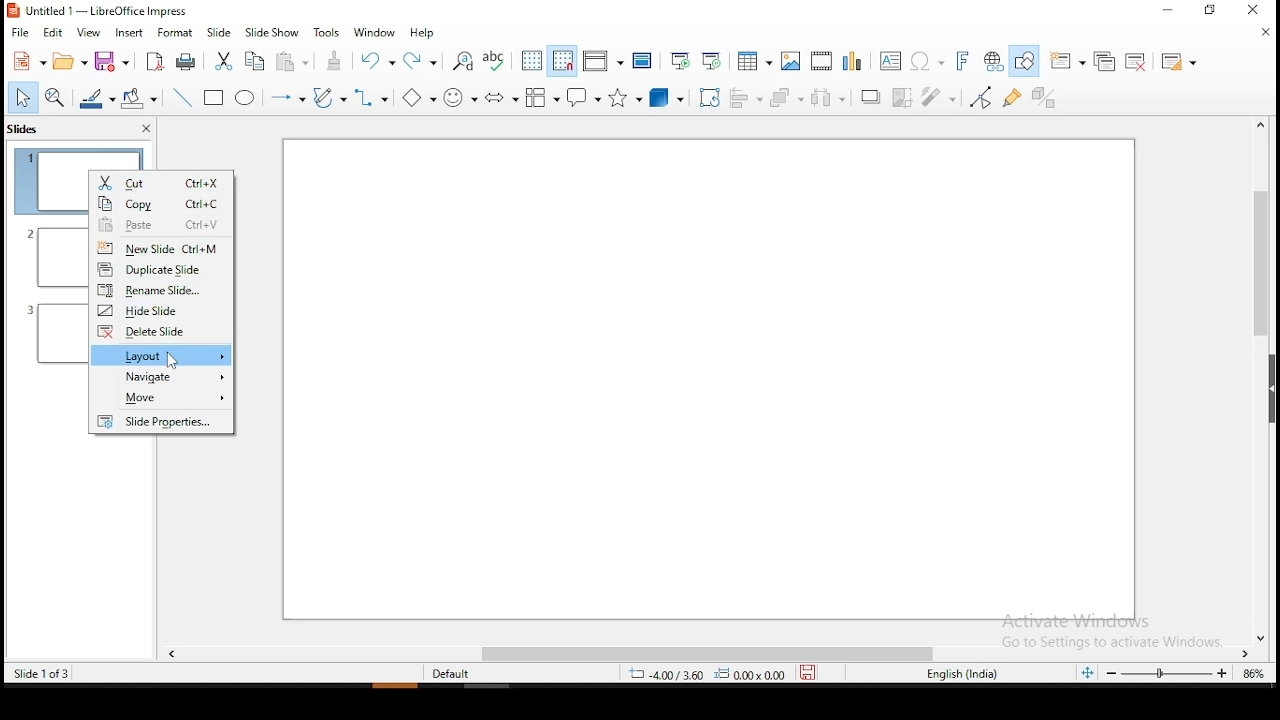  What do you see at coordinates (378, 63) in the screenshot?
I see `undo` at bounding box center [378, 63].